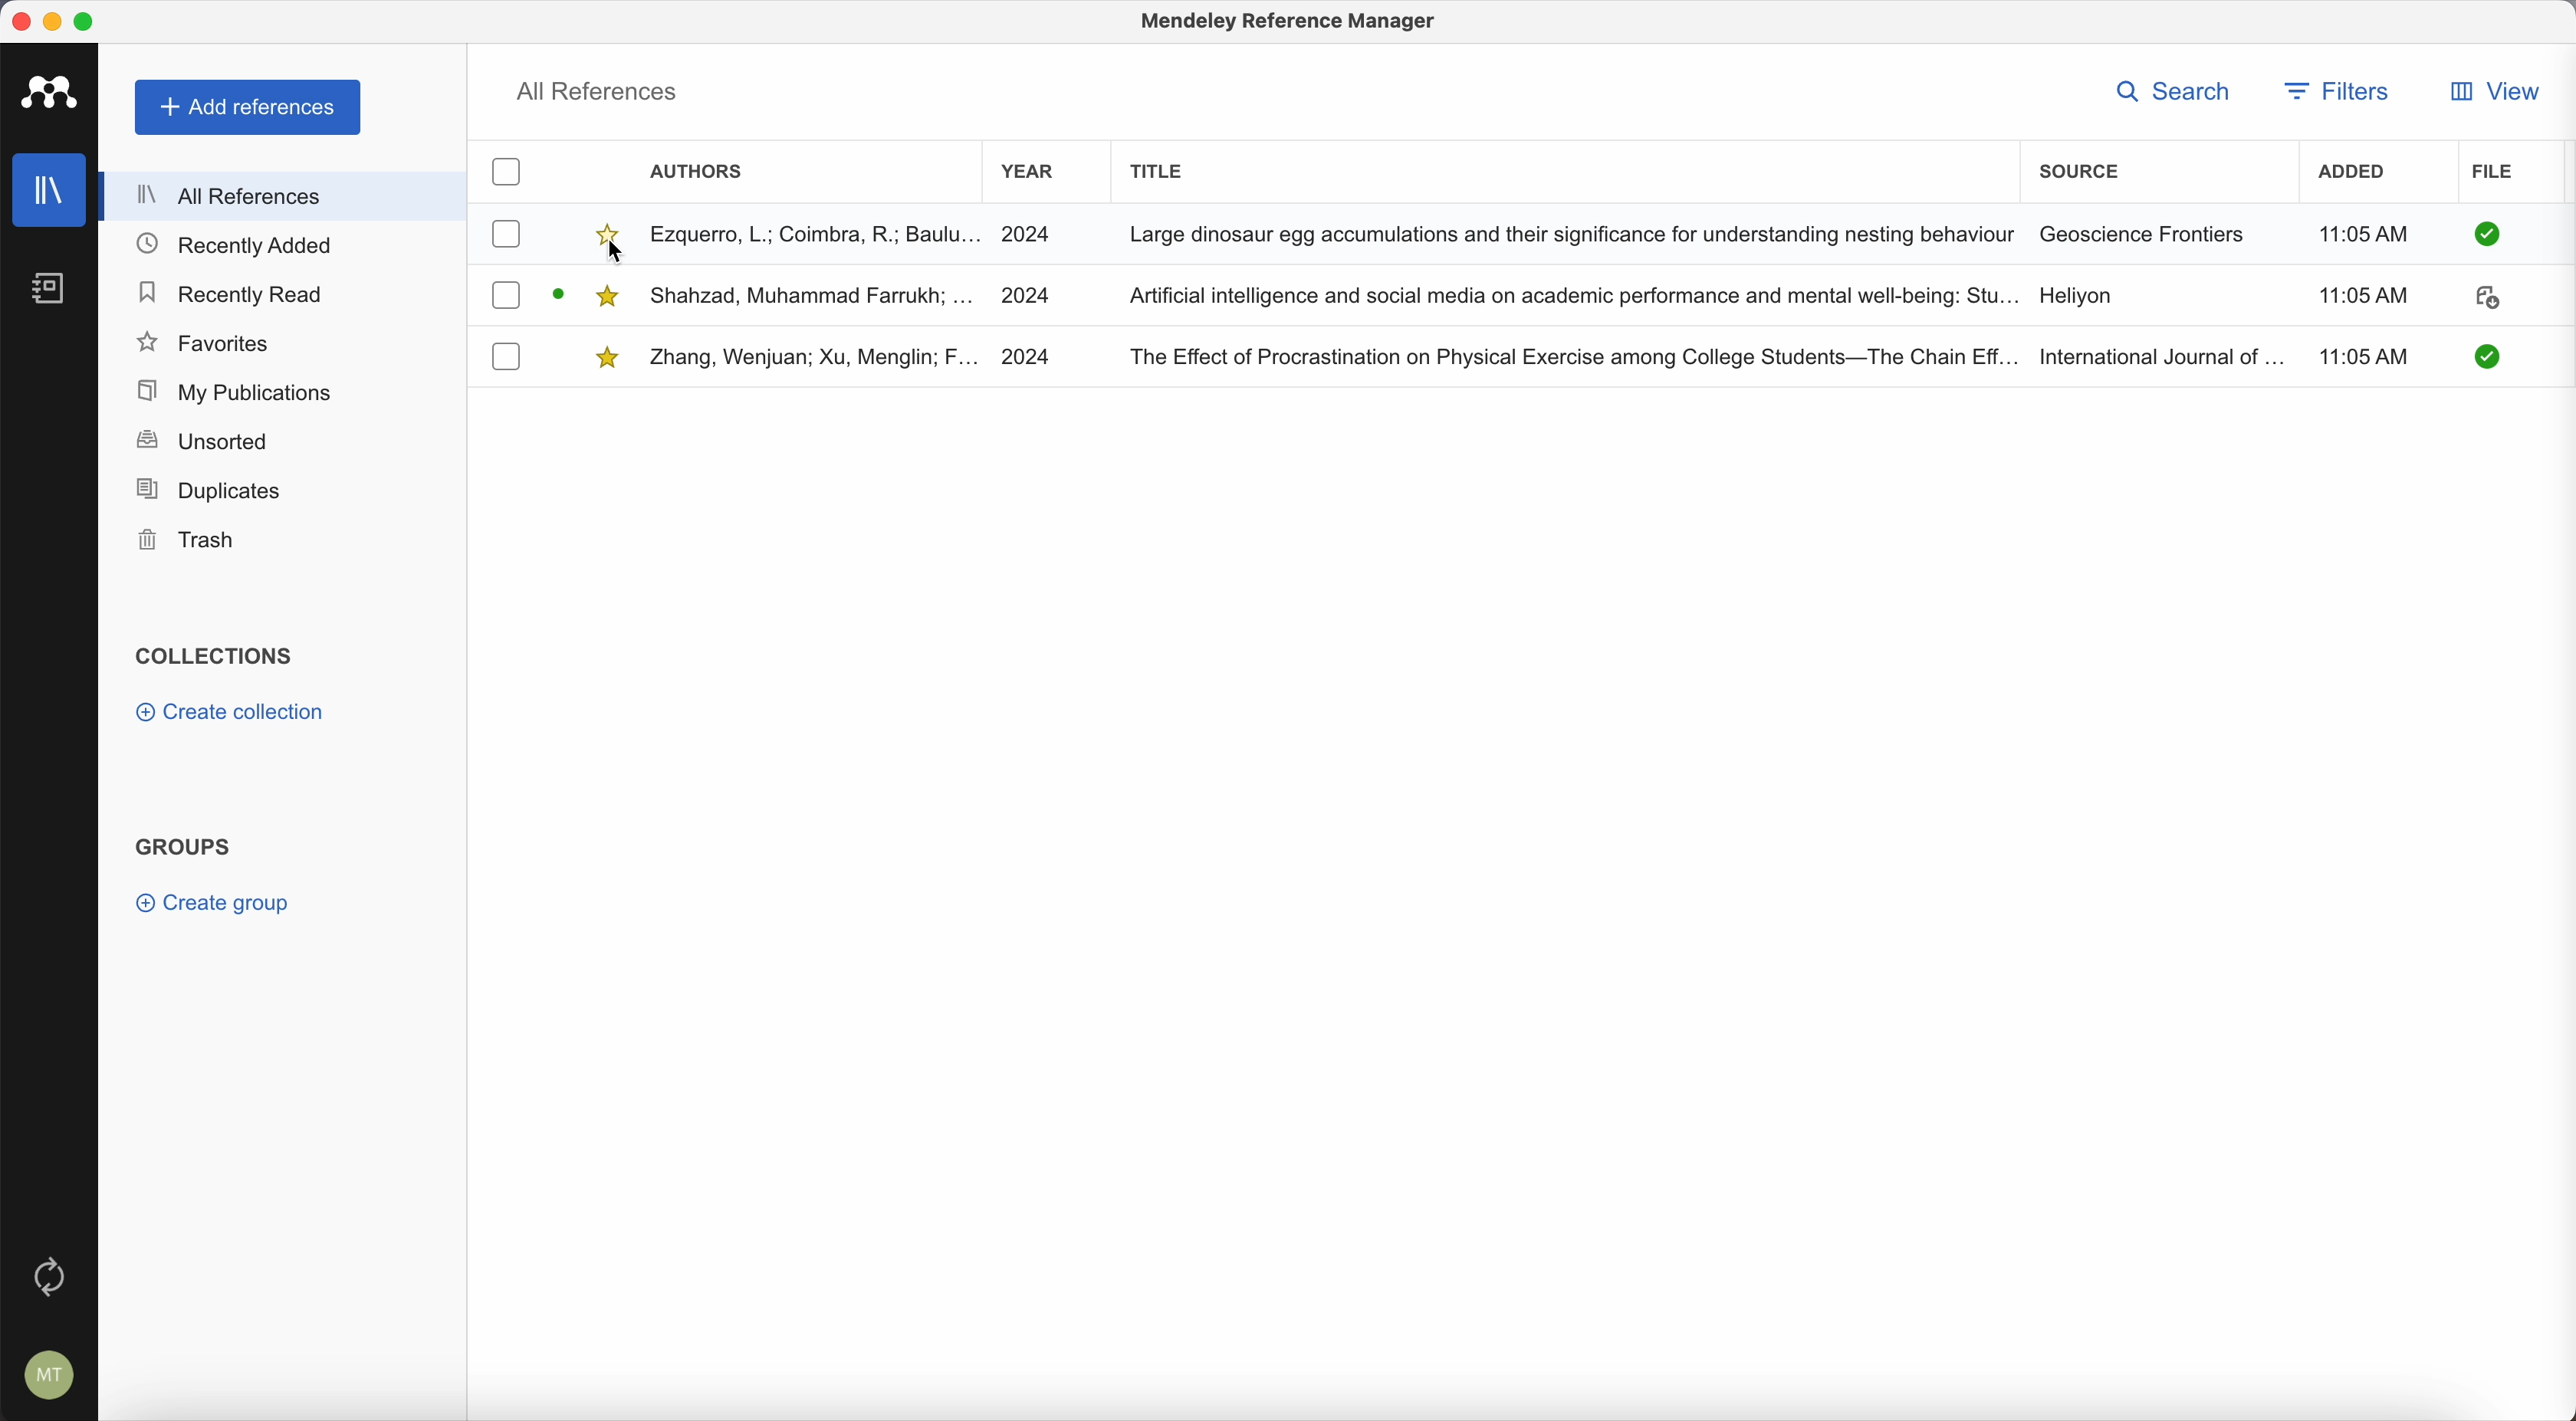 This screenshot has width=2576, height=1421. Describe the element at coordinates (609, 355) in the screenshot. I see `favorite` at that location.